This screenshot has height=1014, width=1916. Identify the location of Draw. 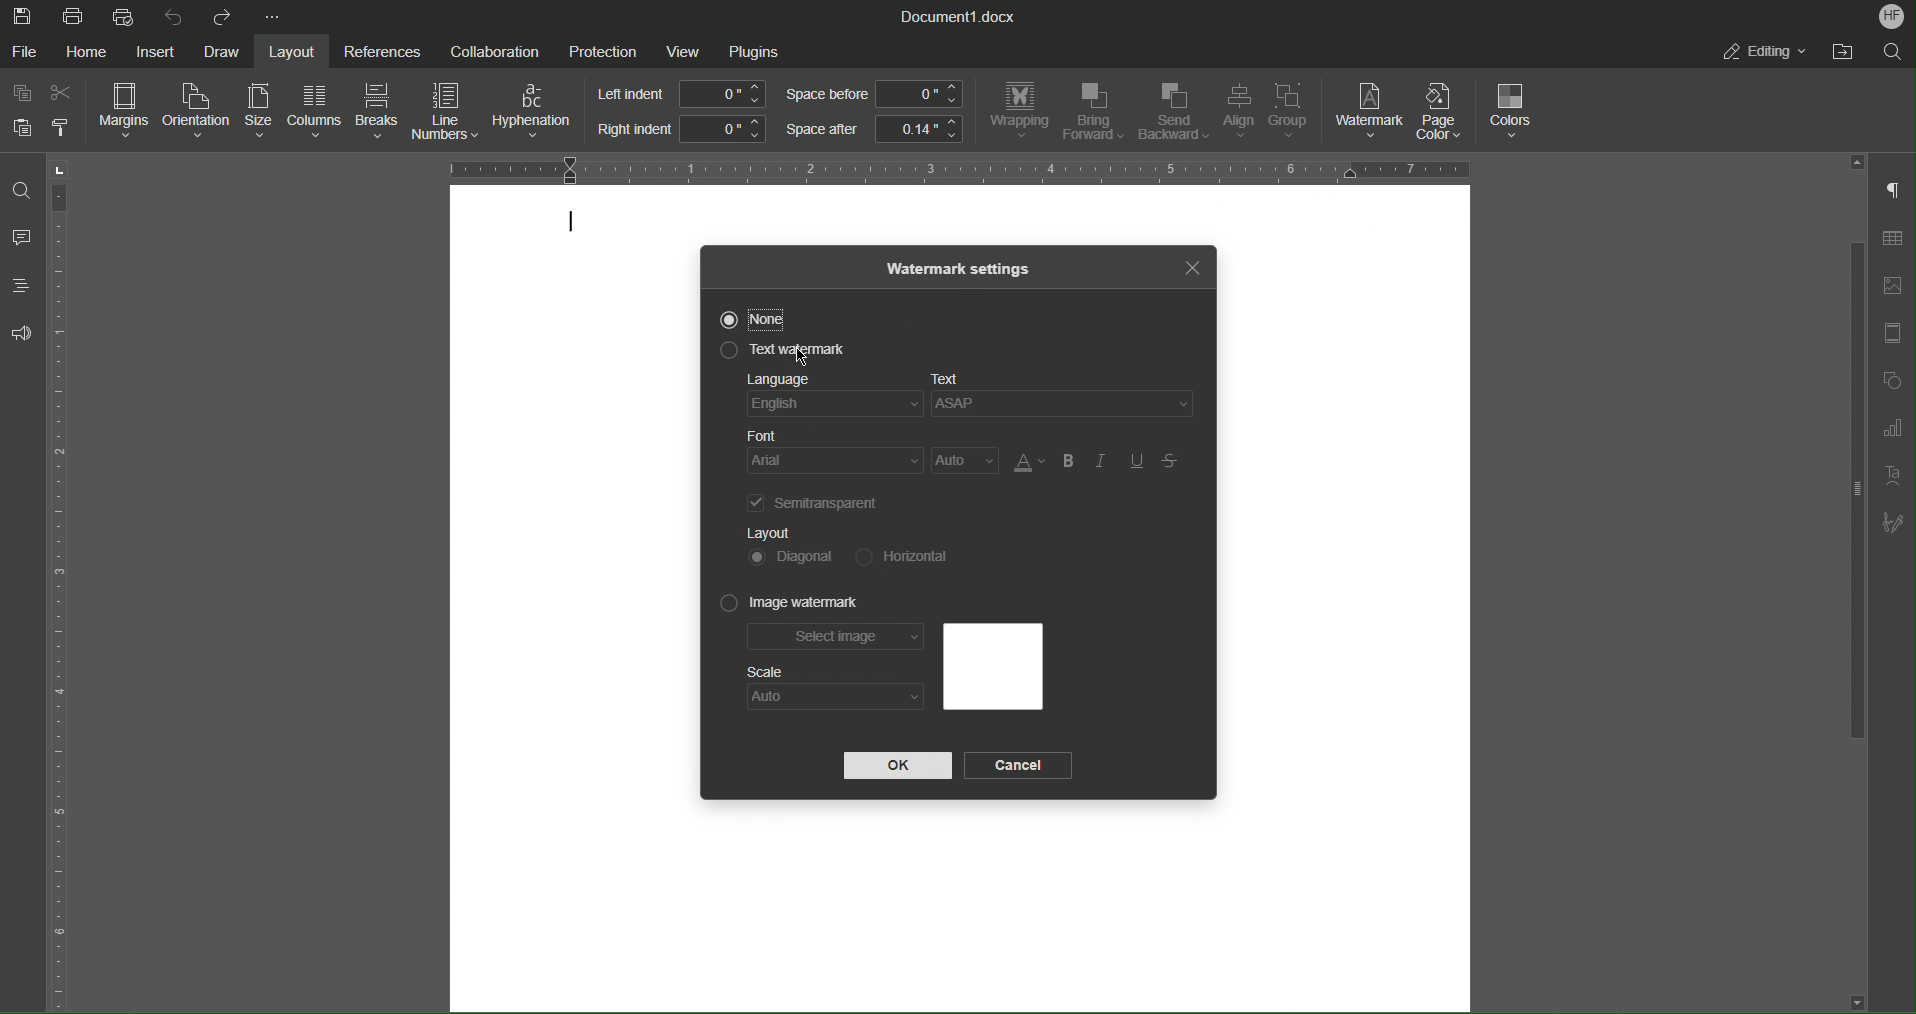
(223, 52).